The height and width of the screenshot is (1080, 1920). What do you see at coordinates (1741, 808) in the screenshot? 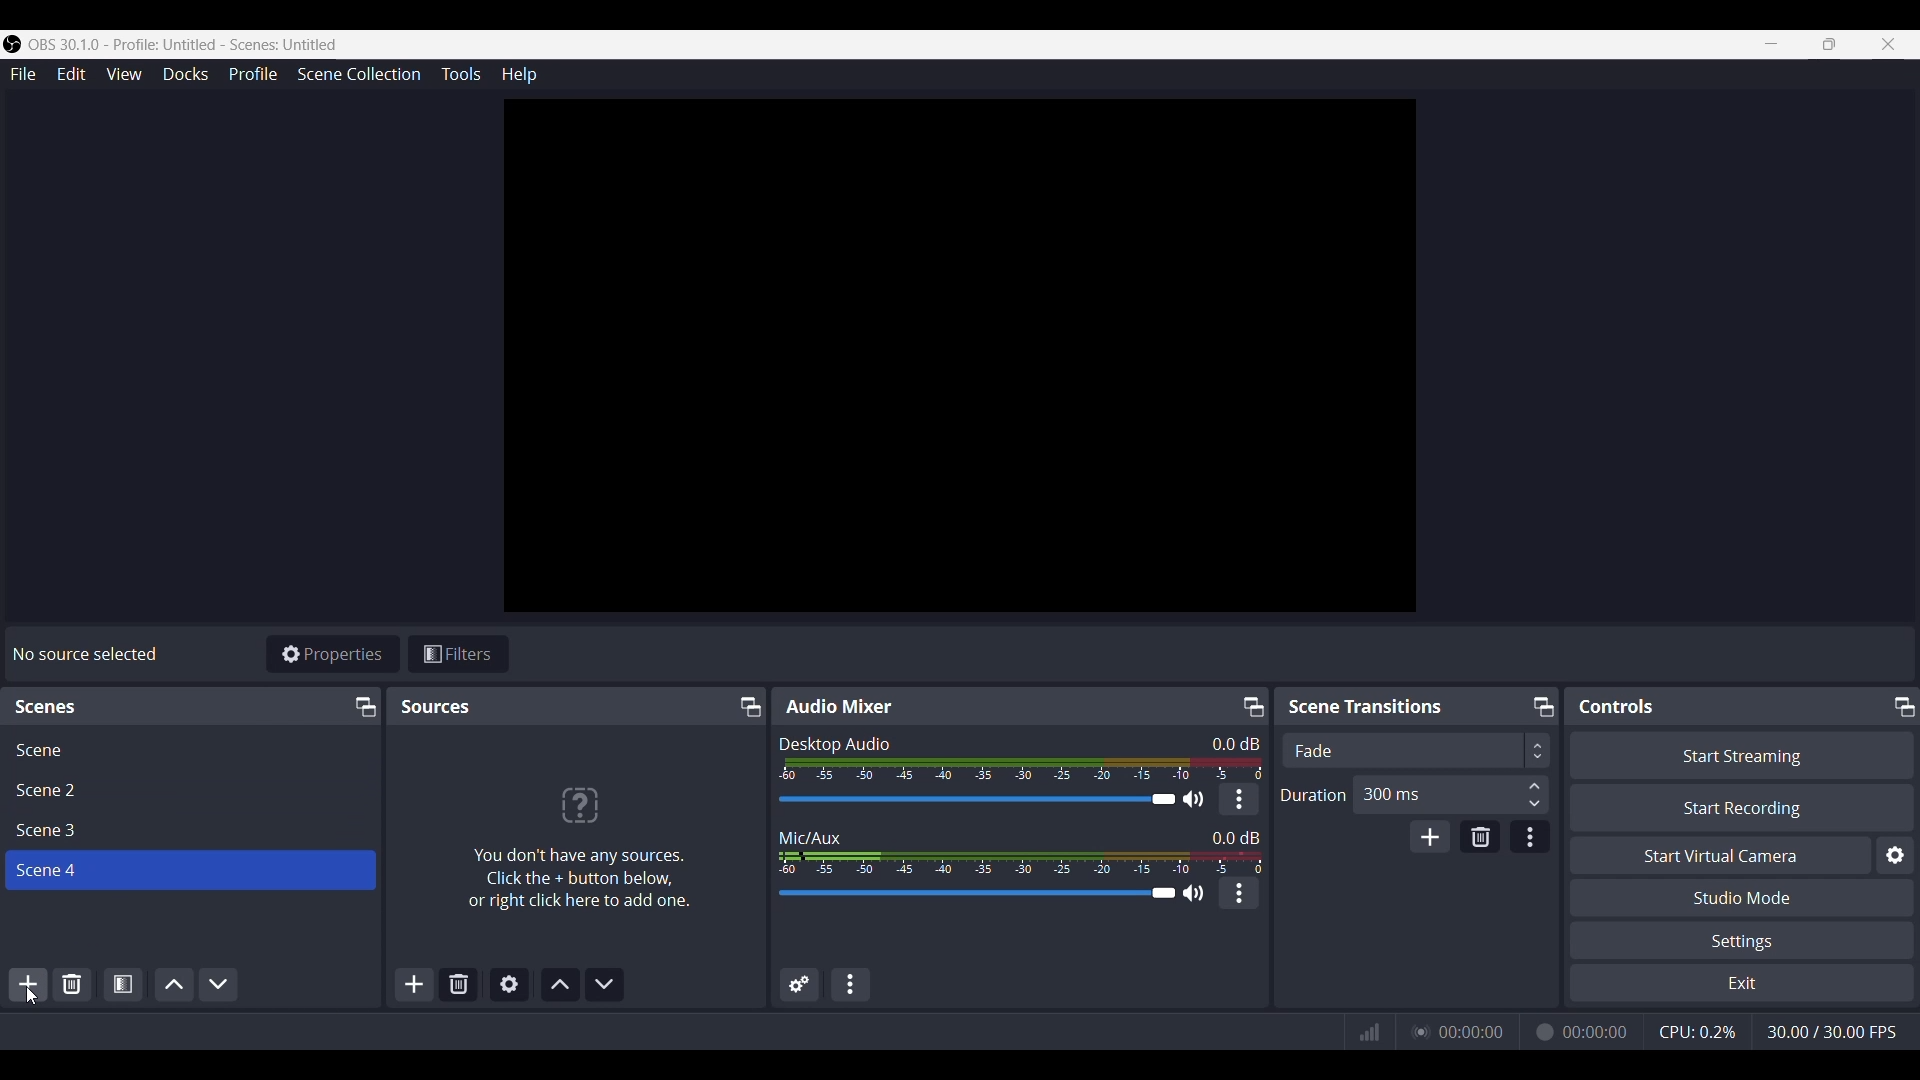
I see `Start Recording` at bounding box center [1741, 808].